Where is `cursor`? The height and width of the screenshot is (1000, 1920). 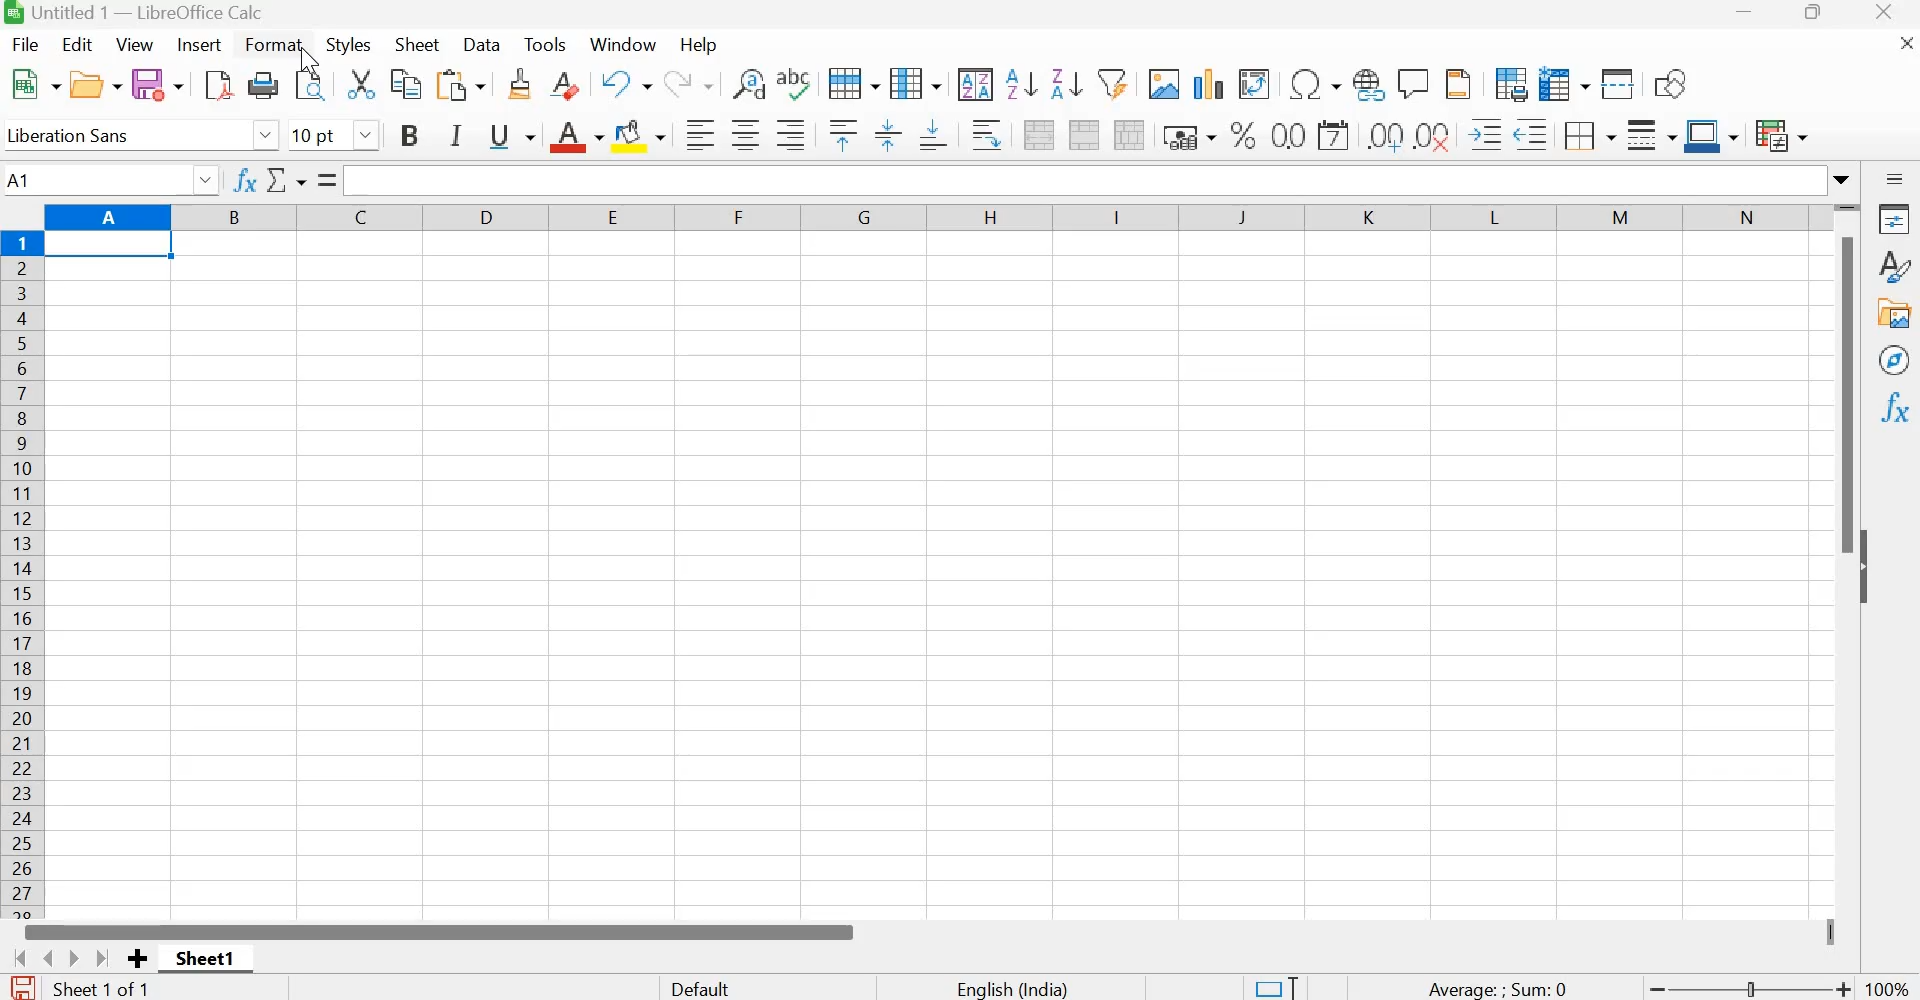 cursor is located at coordinates (311, 64).